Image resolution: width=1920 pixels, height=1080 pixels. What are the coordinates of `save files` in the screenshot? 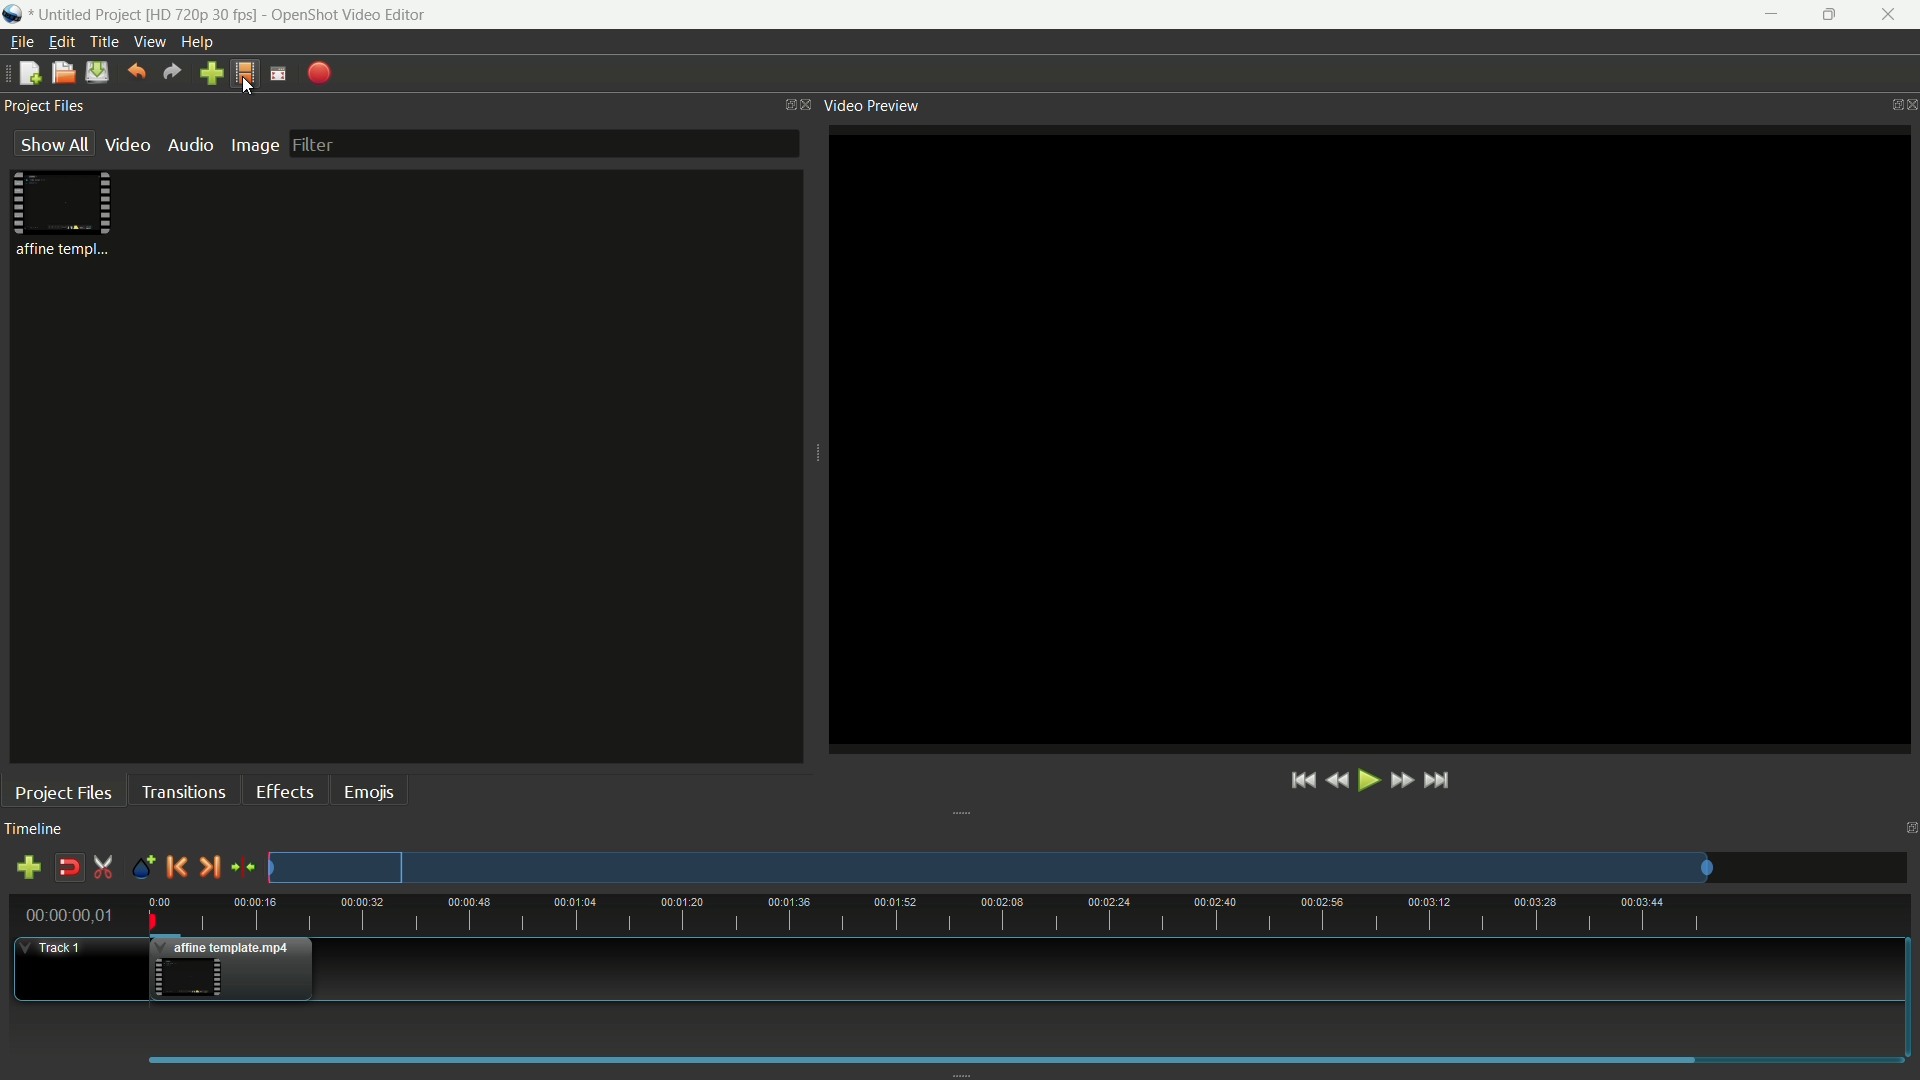 It's located at (96, 72).